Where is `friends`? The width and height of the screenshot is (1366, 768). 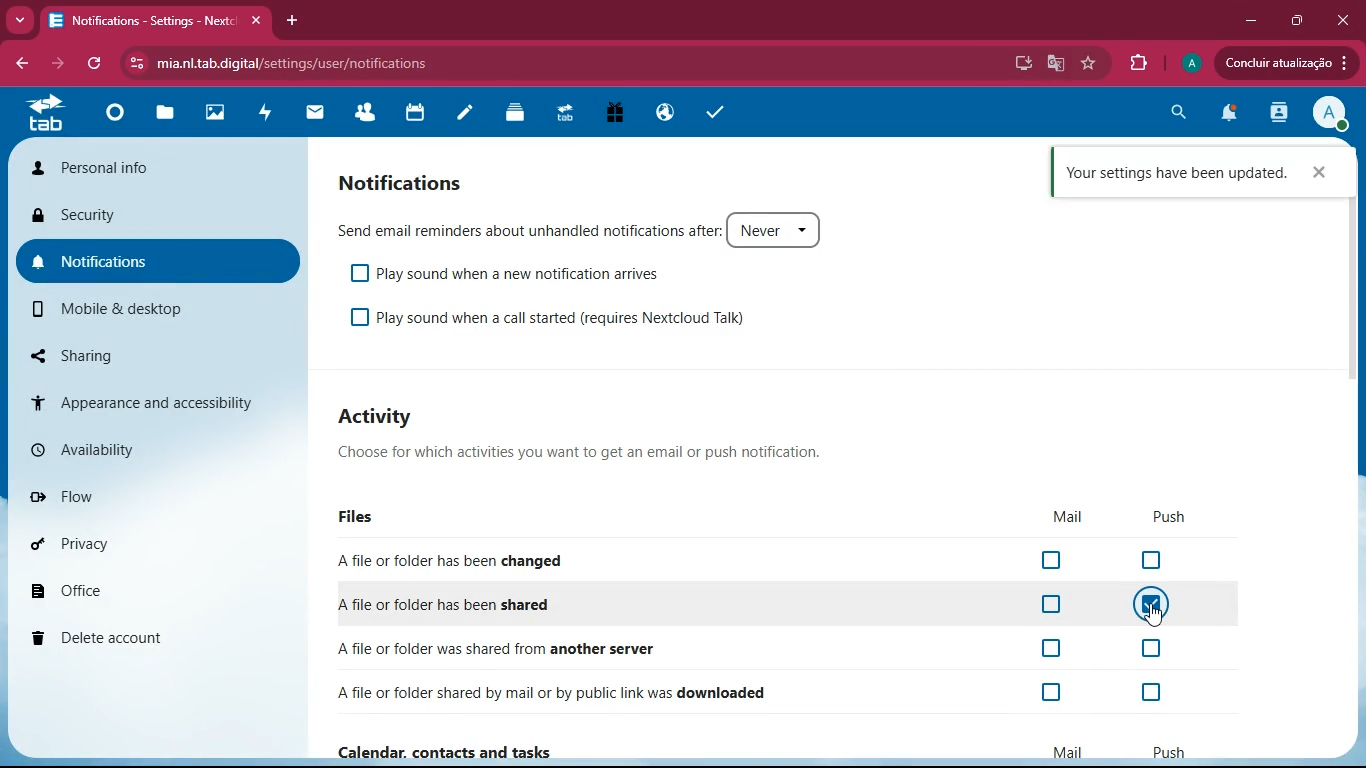
friends is located at coordinates (363, 115).